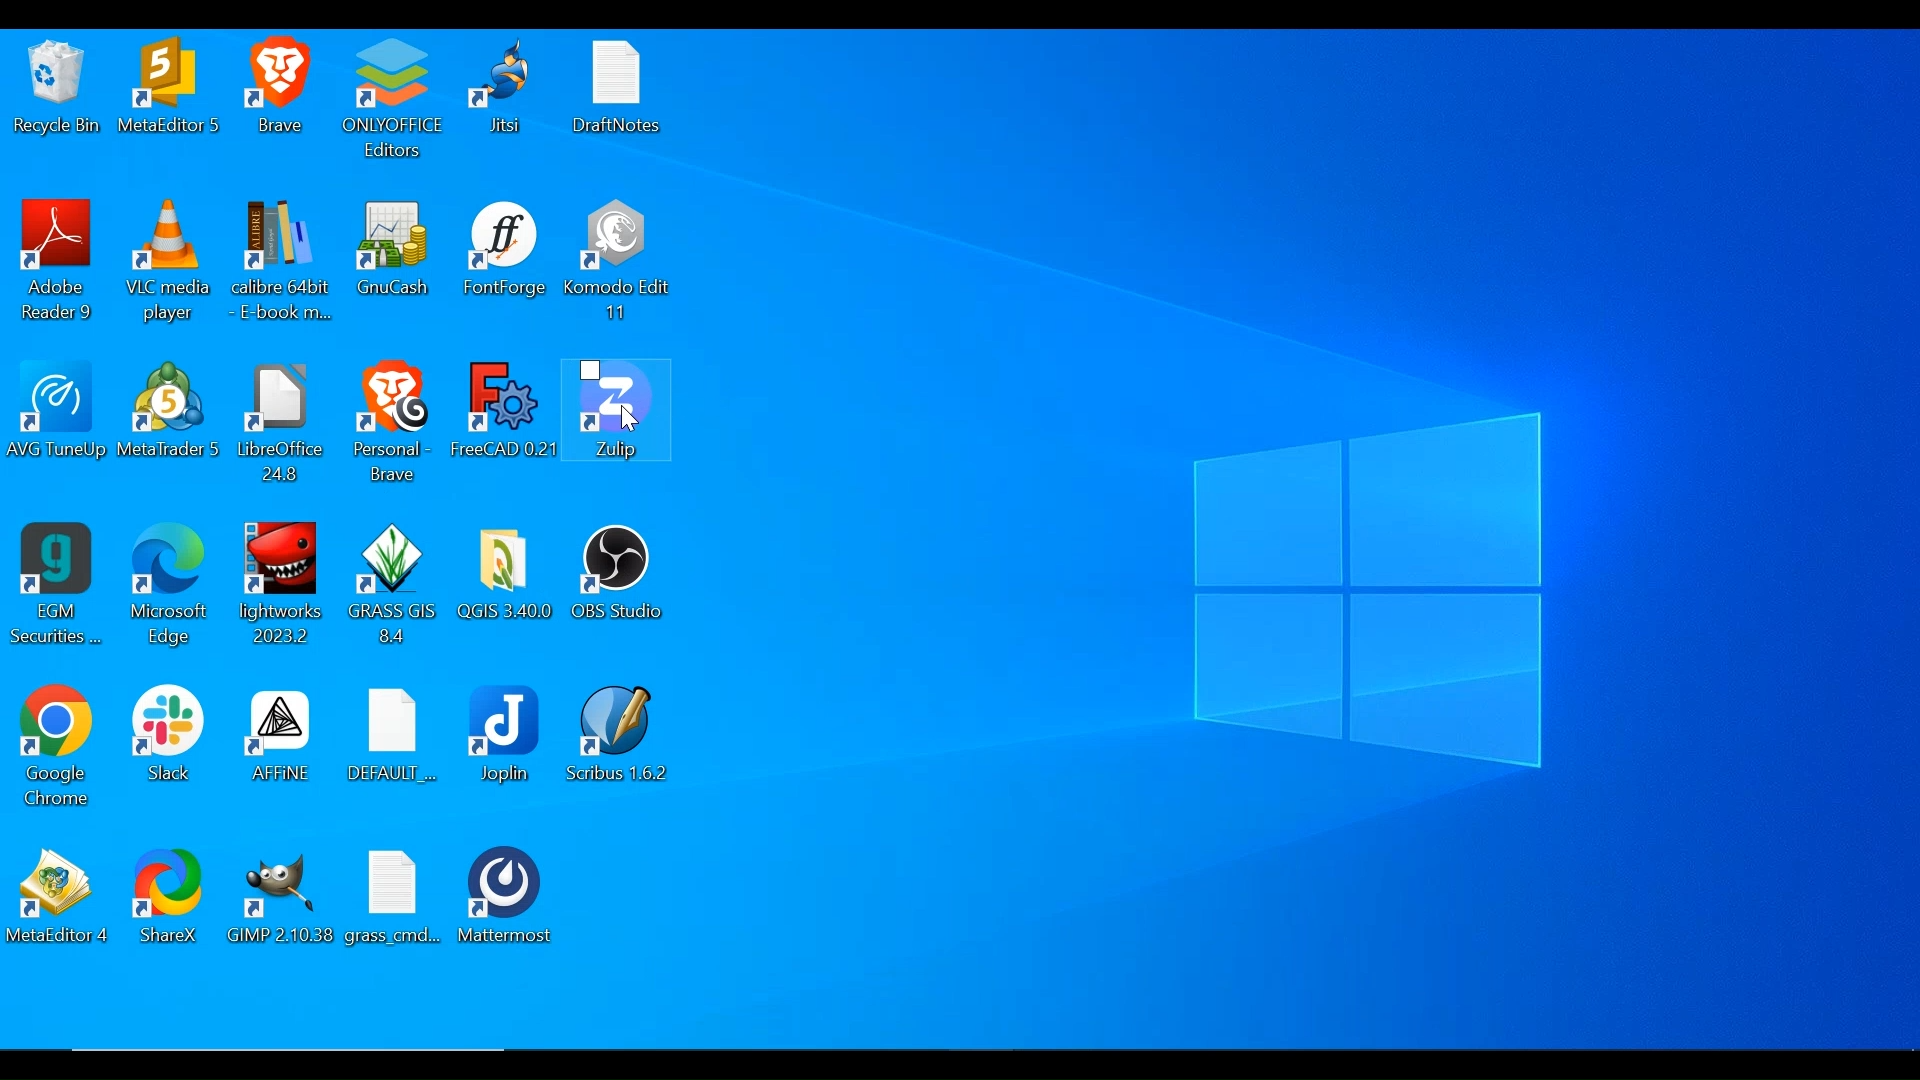  I want to click on Komodo Edit Desktop Icon, so click(620, 261).